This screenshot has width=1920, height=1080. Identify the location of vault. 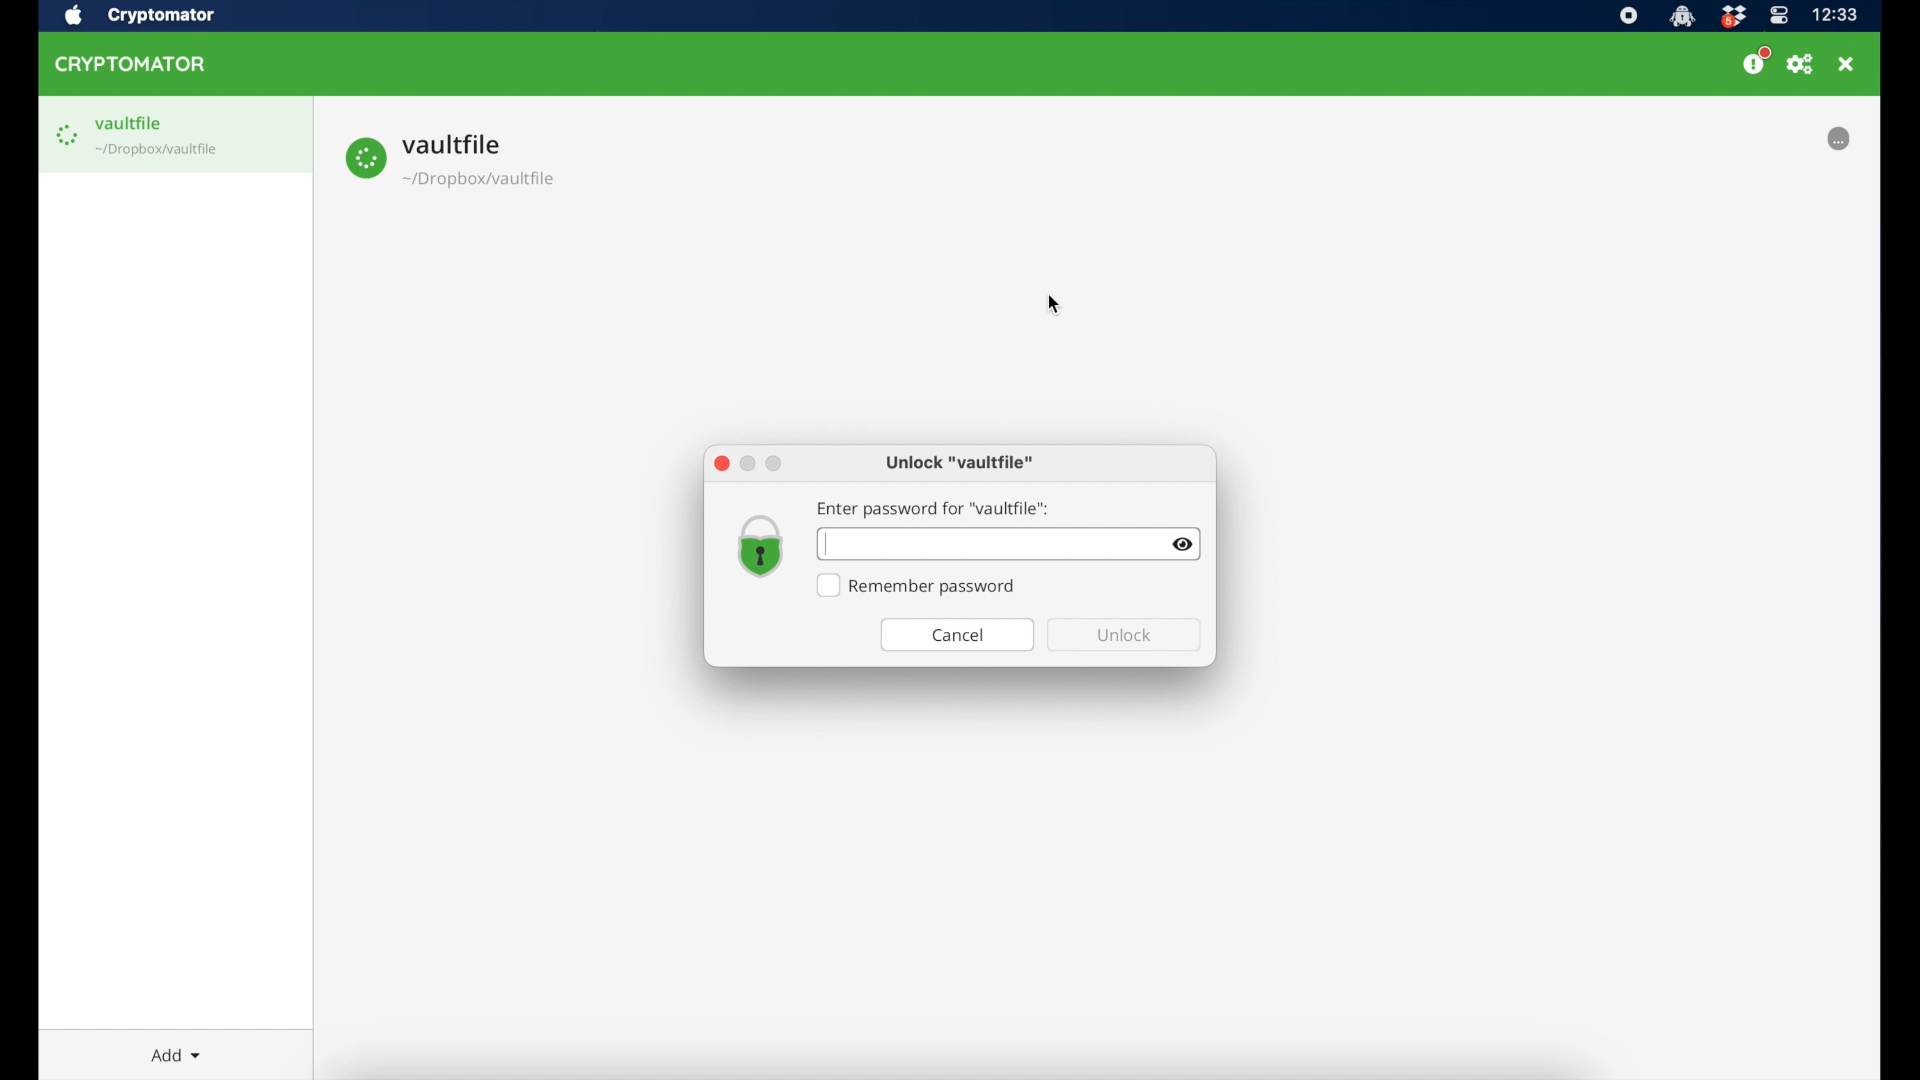
(175, 134).